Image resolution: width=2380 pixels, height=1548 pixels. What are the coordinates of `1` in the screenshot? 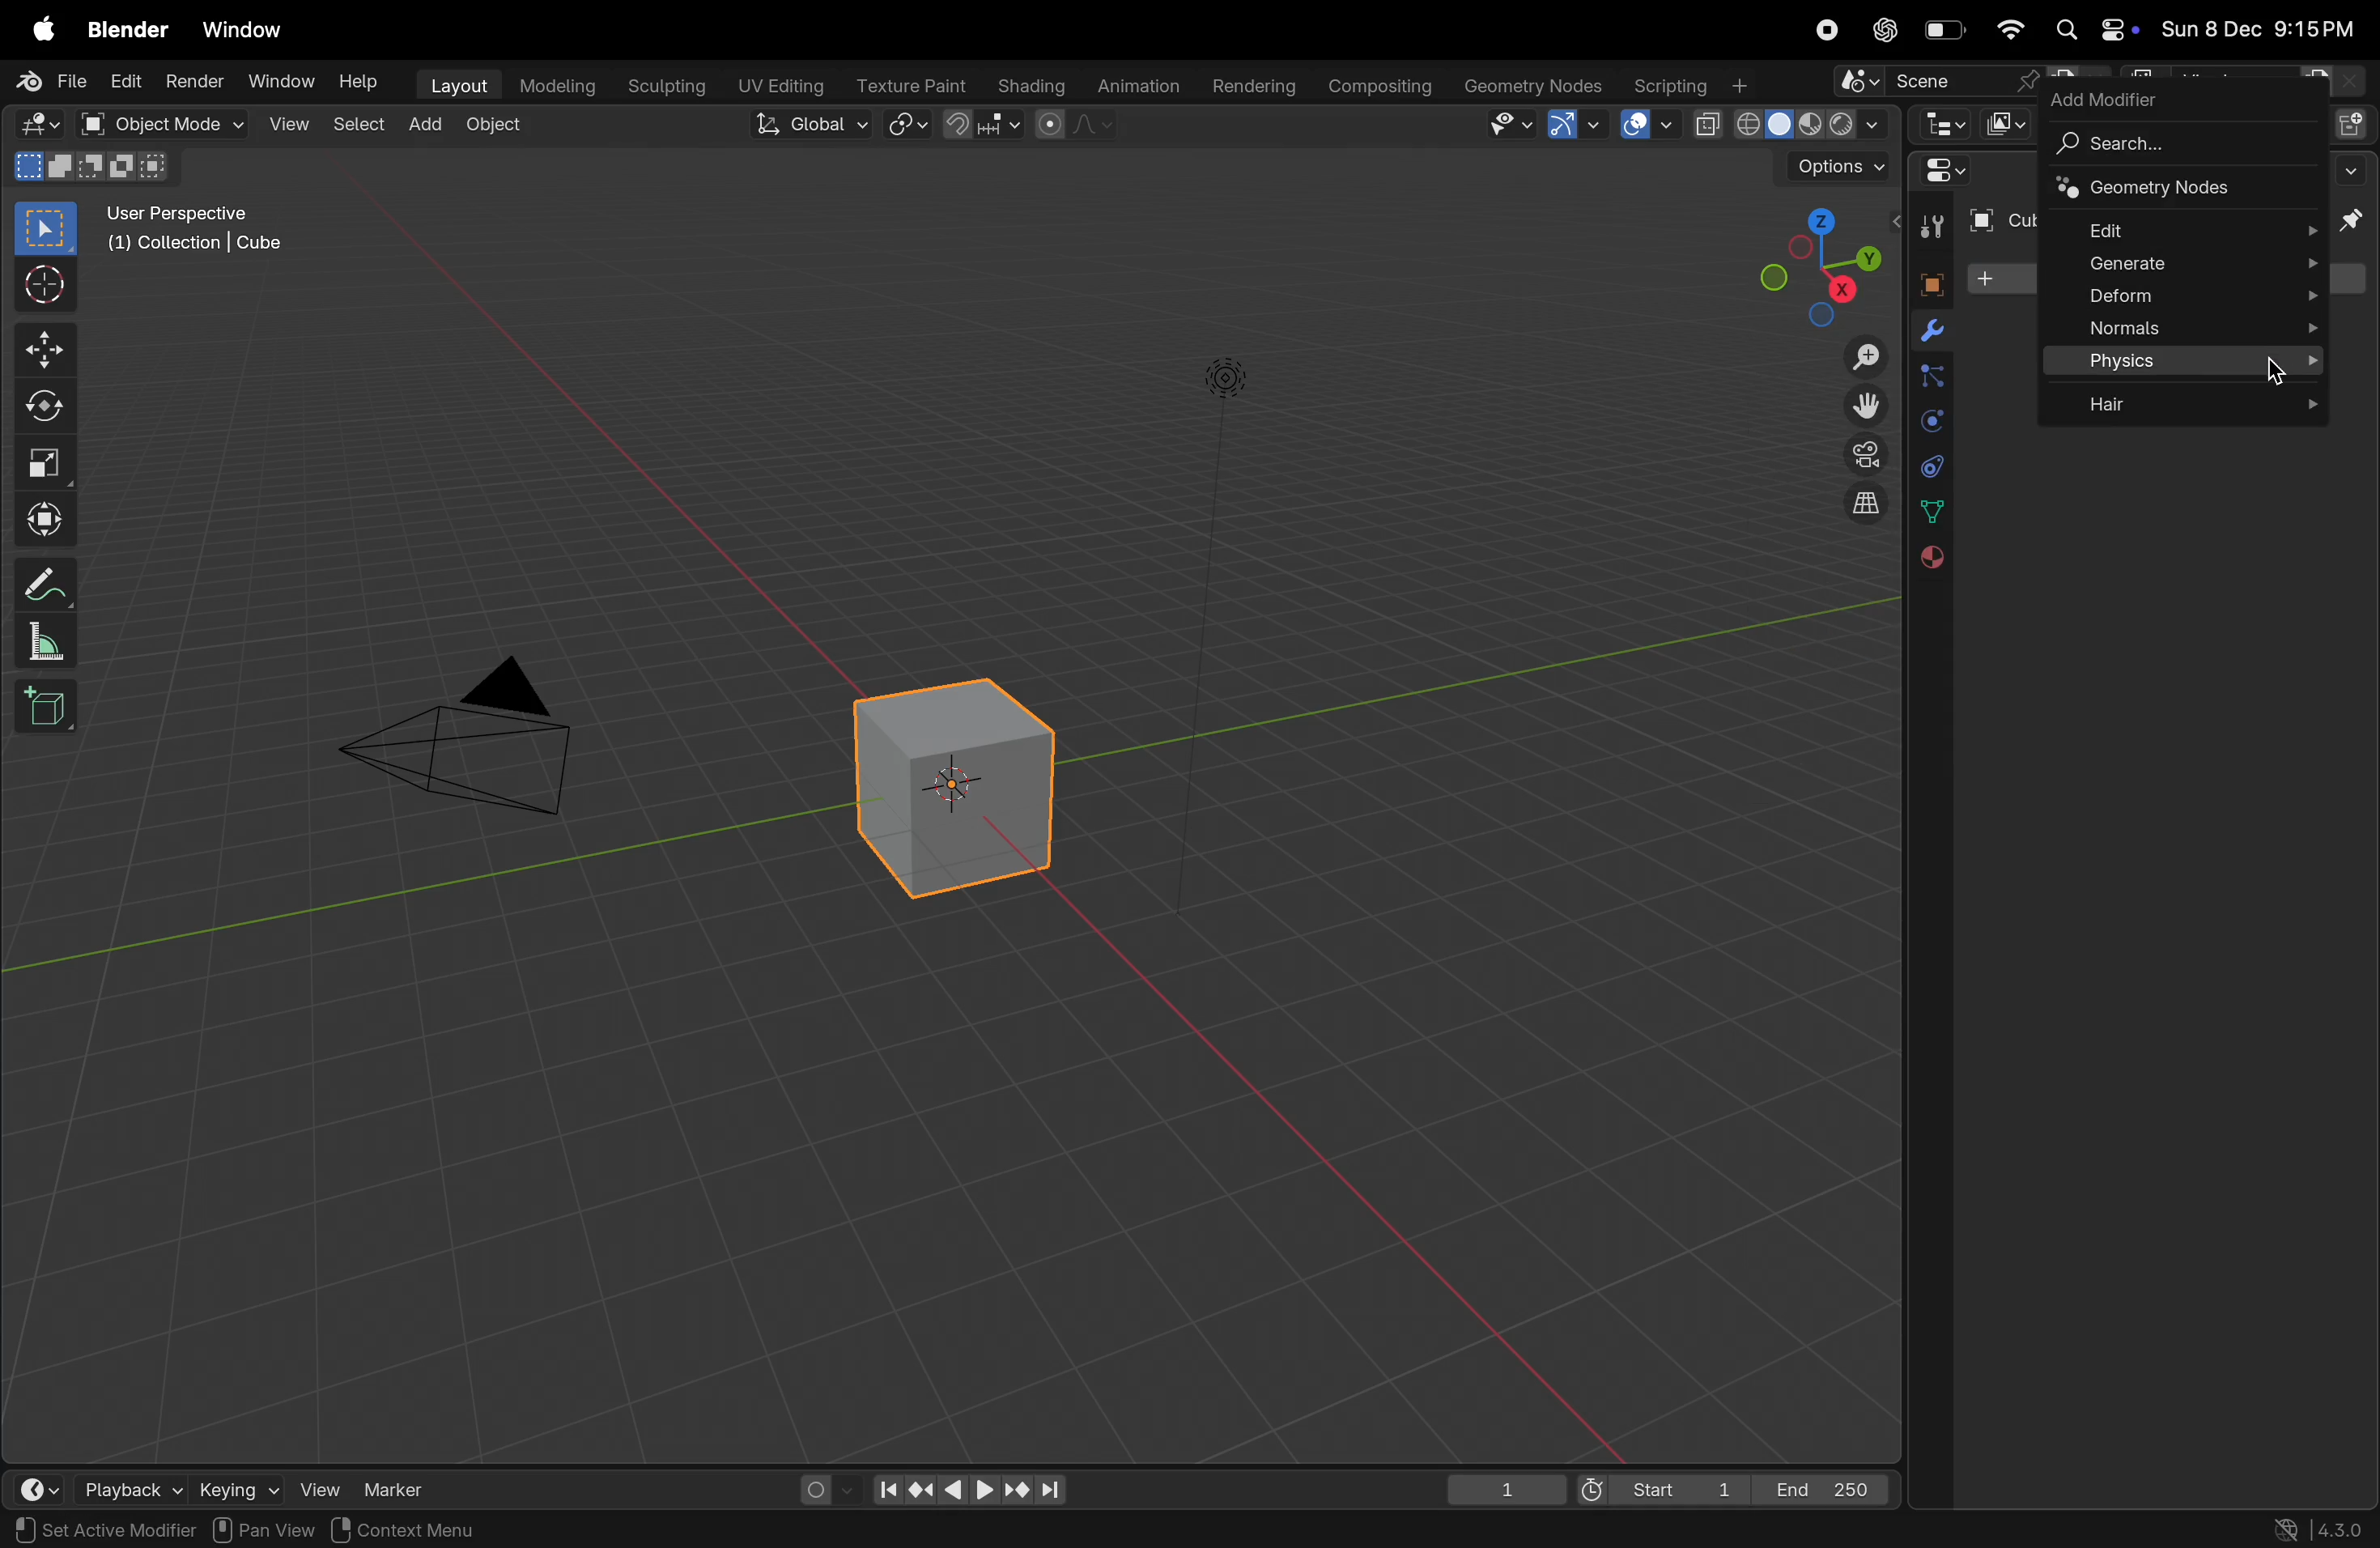 It's located at (1507, 1489).